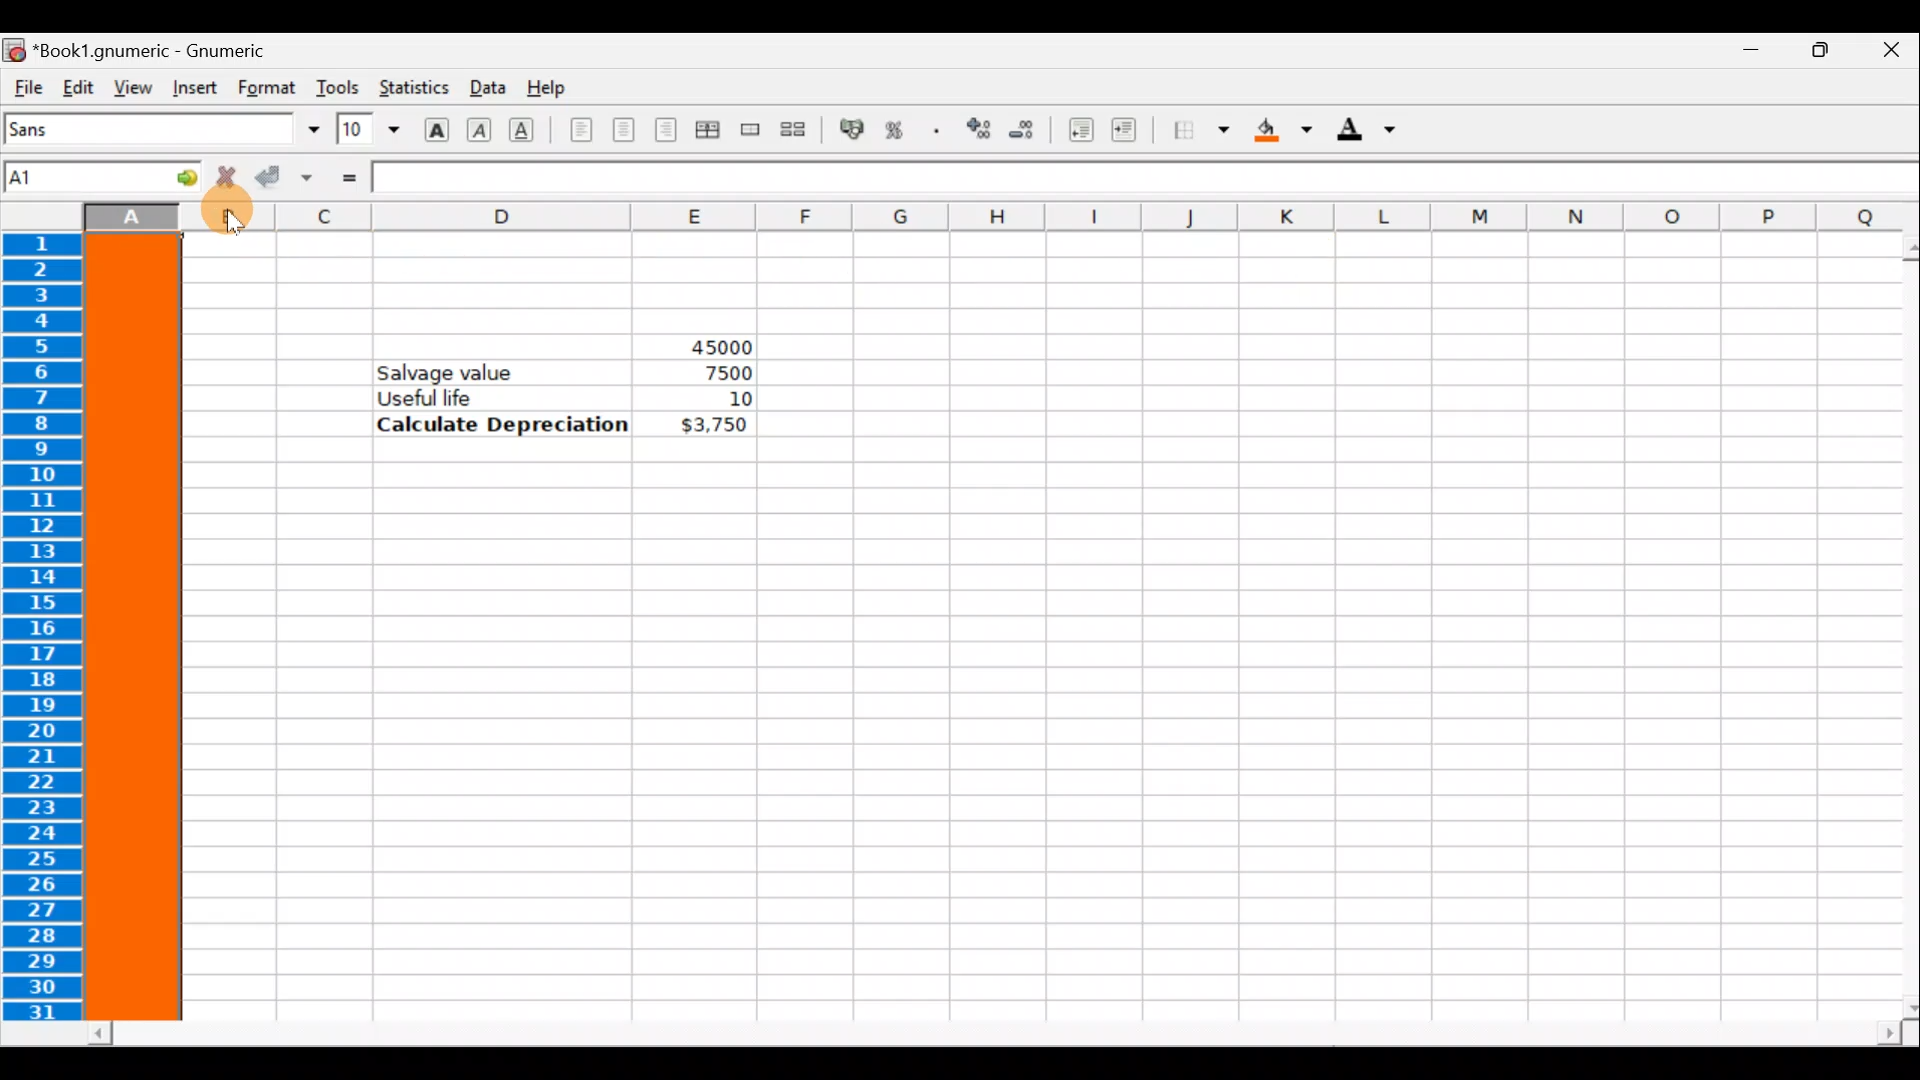 This screenshot has height=1080, width=1920. Describe the element at coordinates (232, 225) in the screenshot. I see `Cursor on column B` at that location.